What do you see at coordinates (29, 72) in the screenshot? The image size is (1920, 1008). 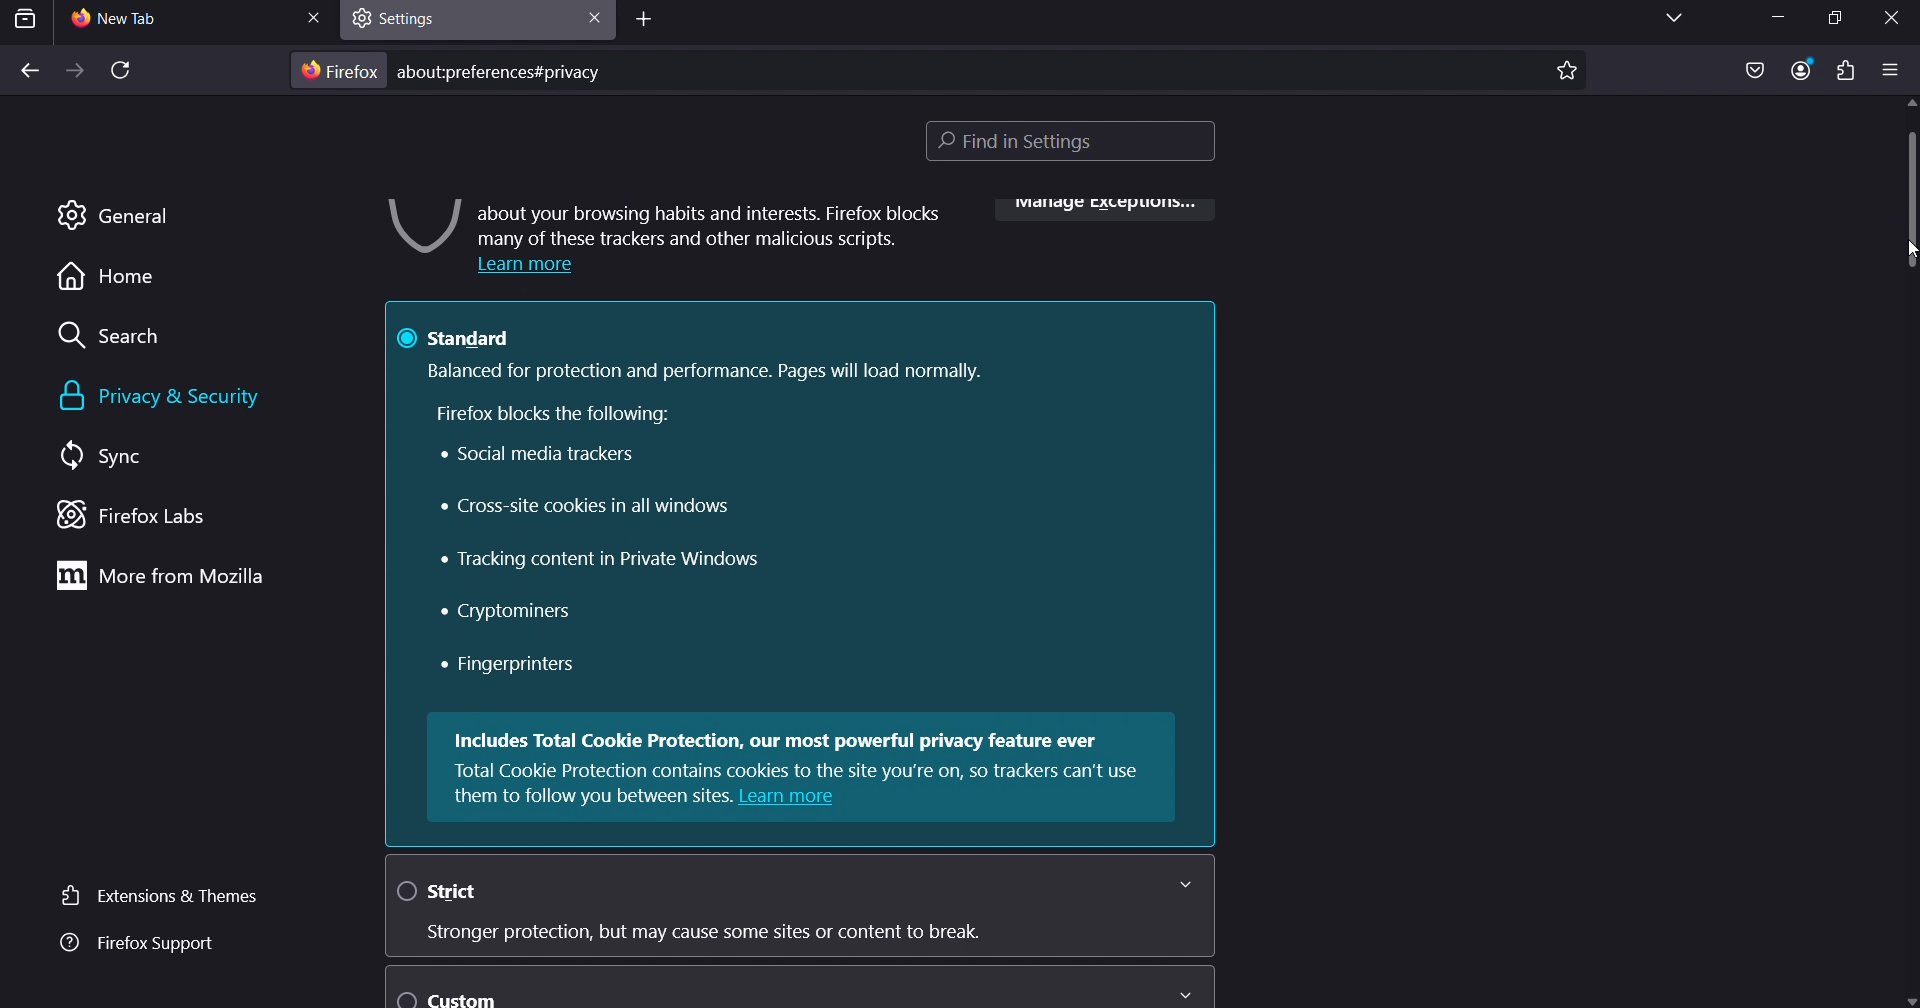 I see `back one page` at bounding box center [29, 72].